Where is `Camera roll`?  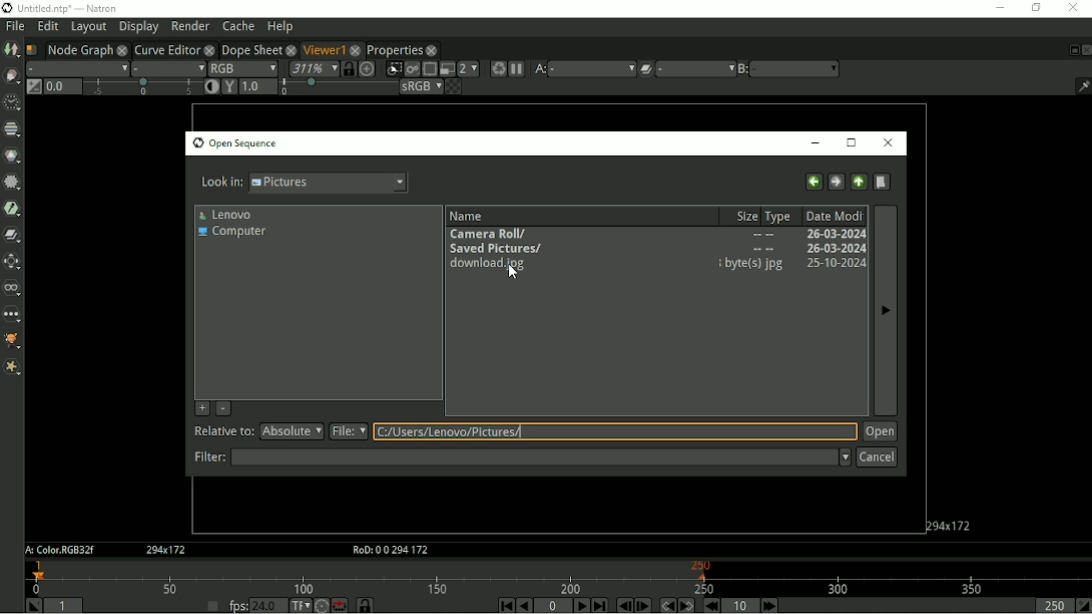
Camera roll is located at coordinates (655, 234).